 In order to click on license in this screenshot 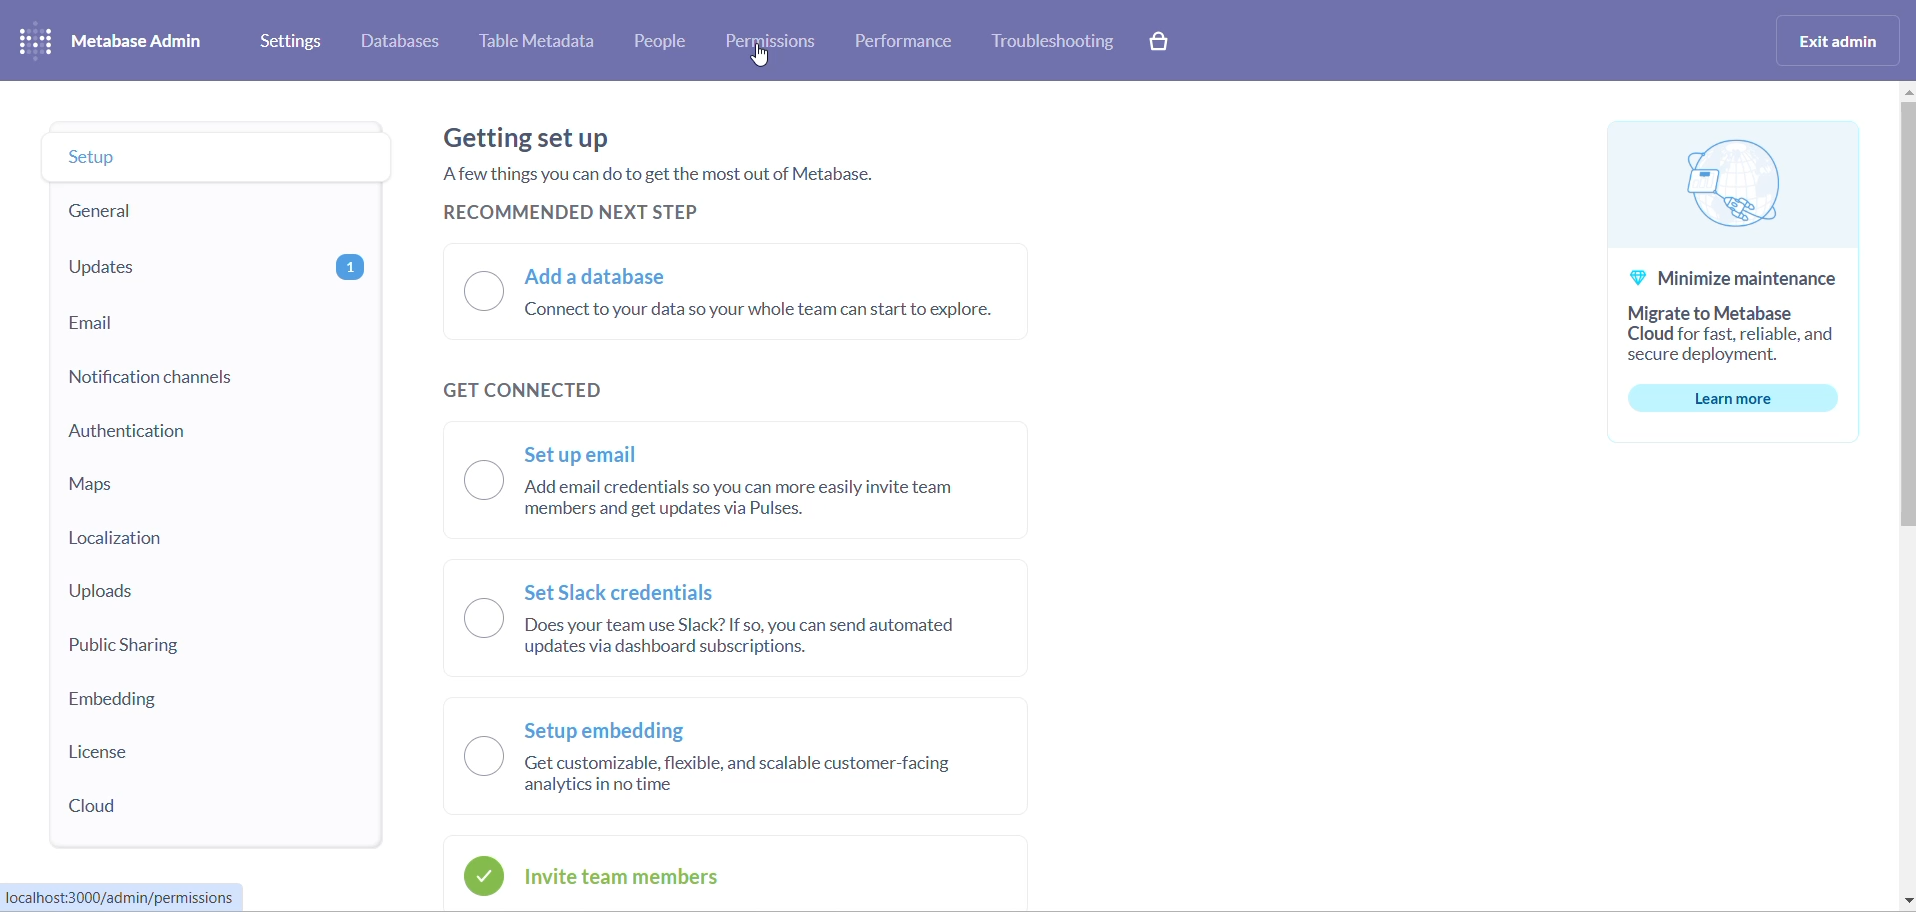, I will do `click(156, 755)`.